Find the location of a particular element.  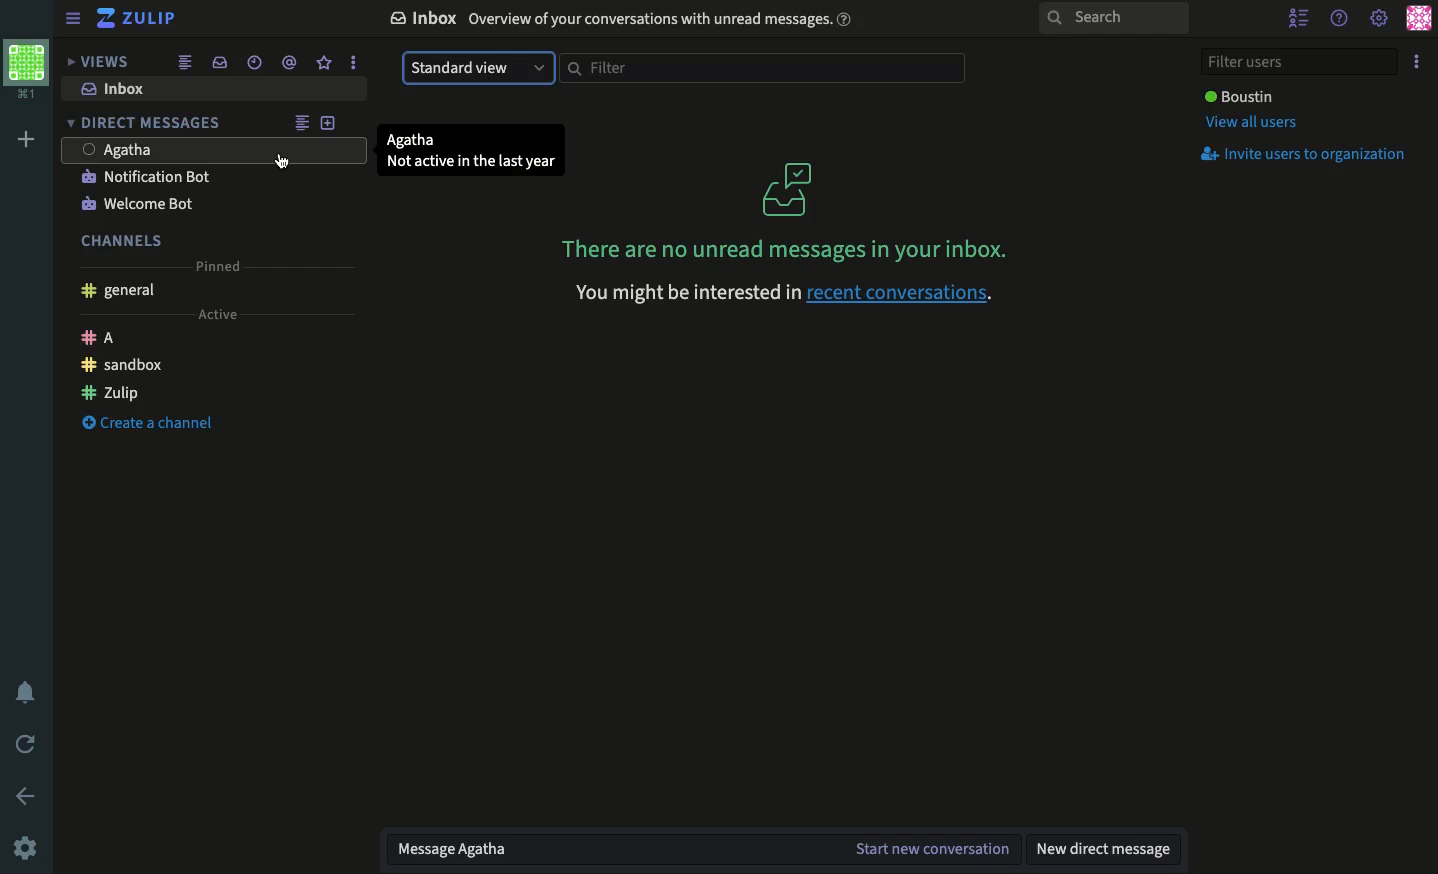

Create a channel is located at coordinates (144, 424).